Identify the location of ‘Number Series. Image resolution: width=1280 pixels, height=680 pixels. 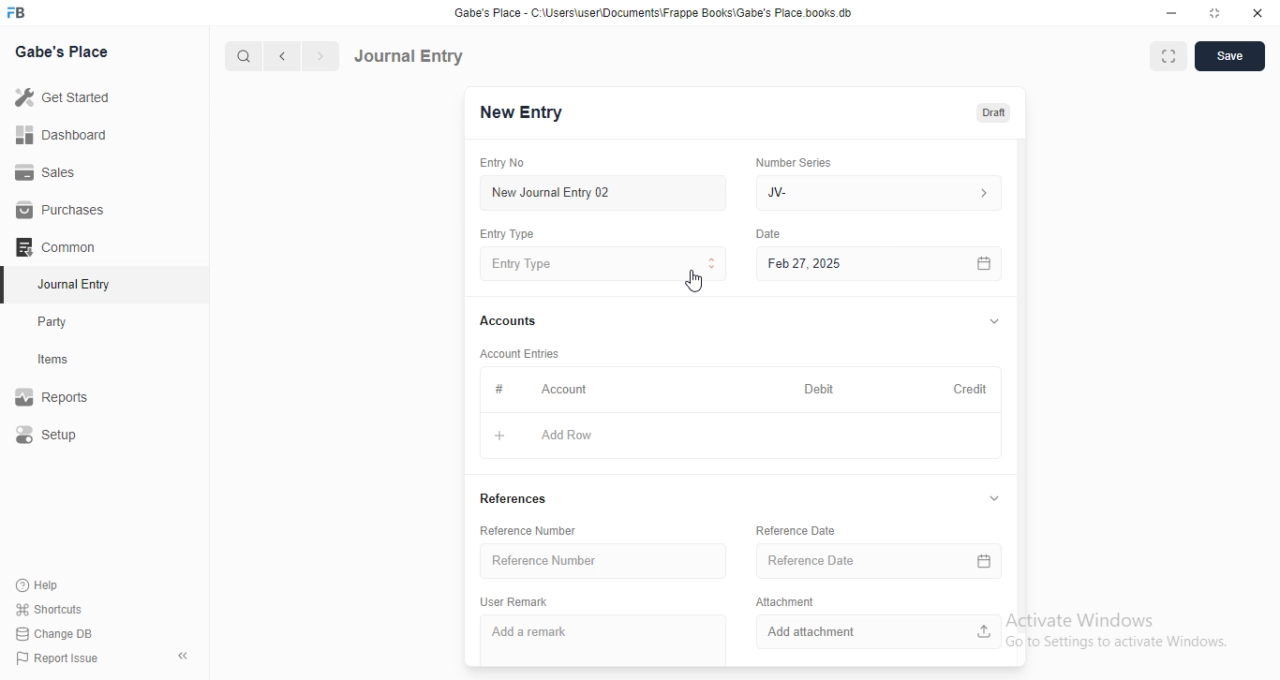
(794, 162).